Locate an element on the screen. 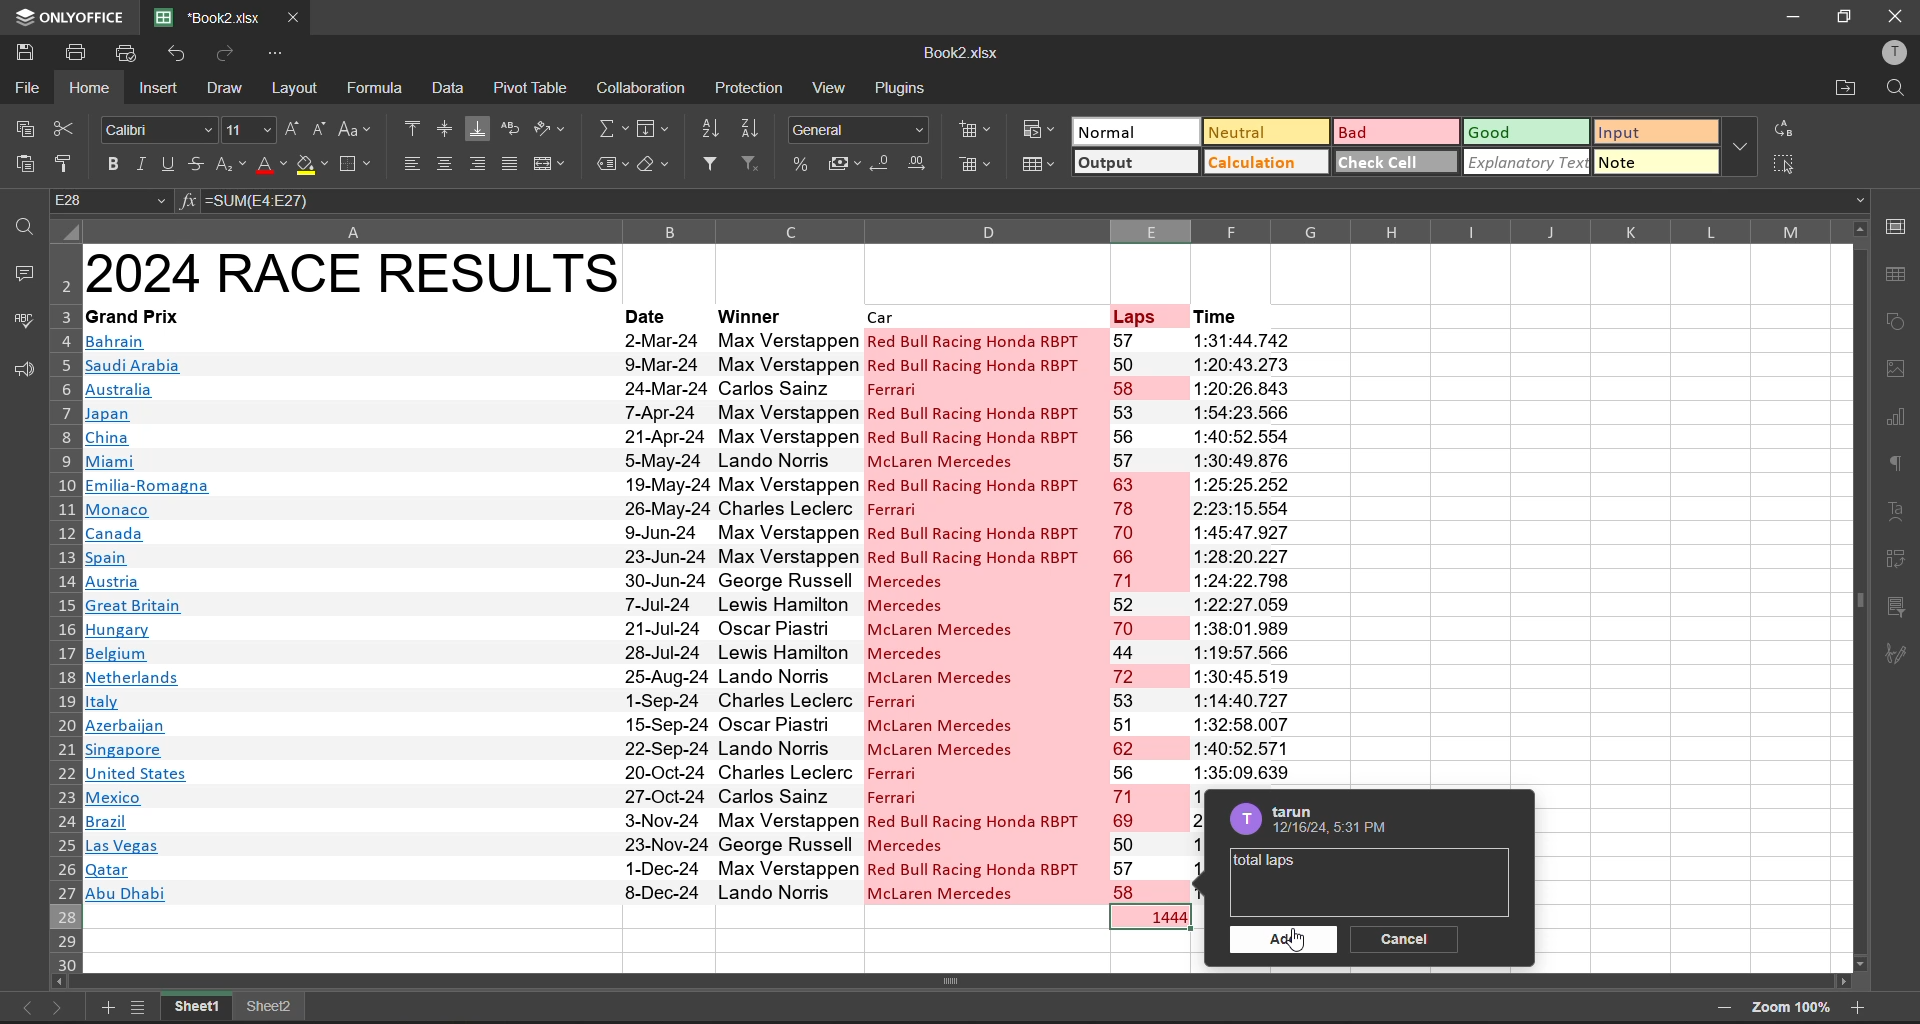  next is located at coordinates (60, 1006).